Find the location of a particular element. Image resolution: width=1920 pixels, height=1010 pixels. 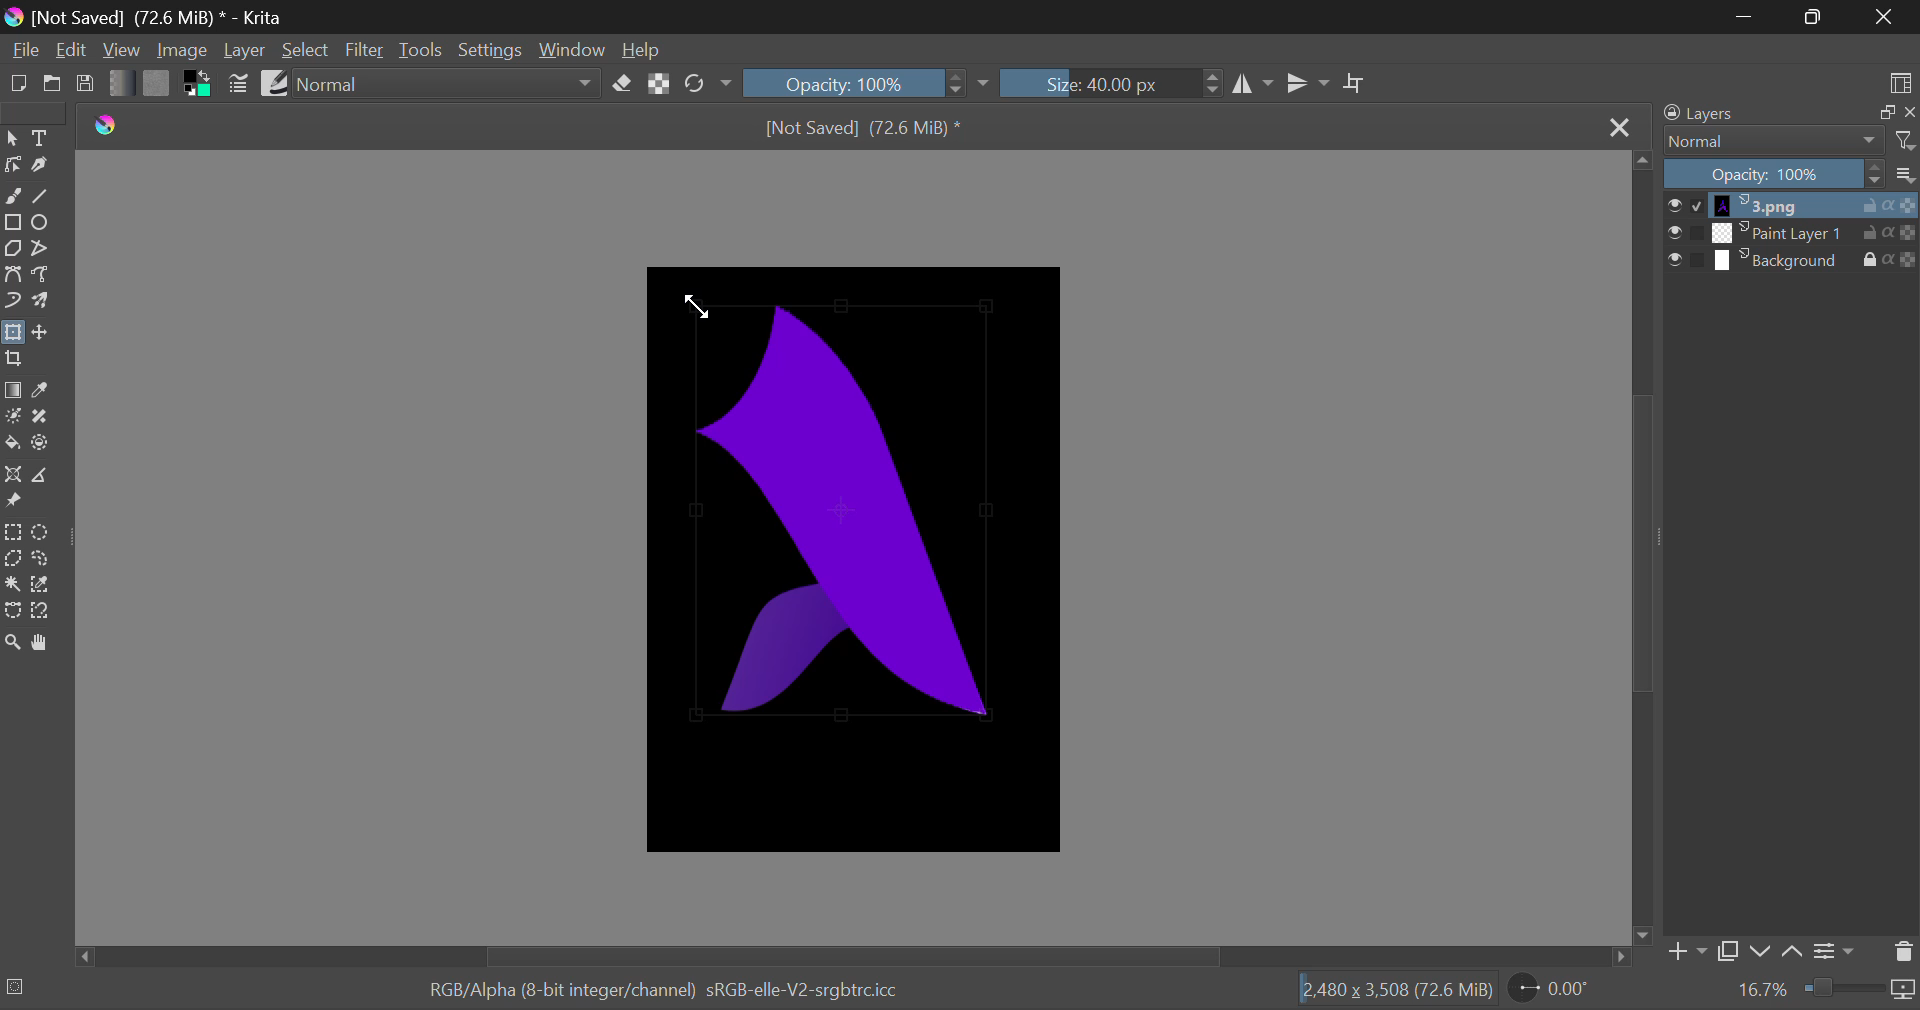

icon is located at coordinates (1904, 989).